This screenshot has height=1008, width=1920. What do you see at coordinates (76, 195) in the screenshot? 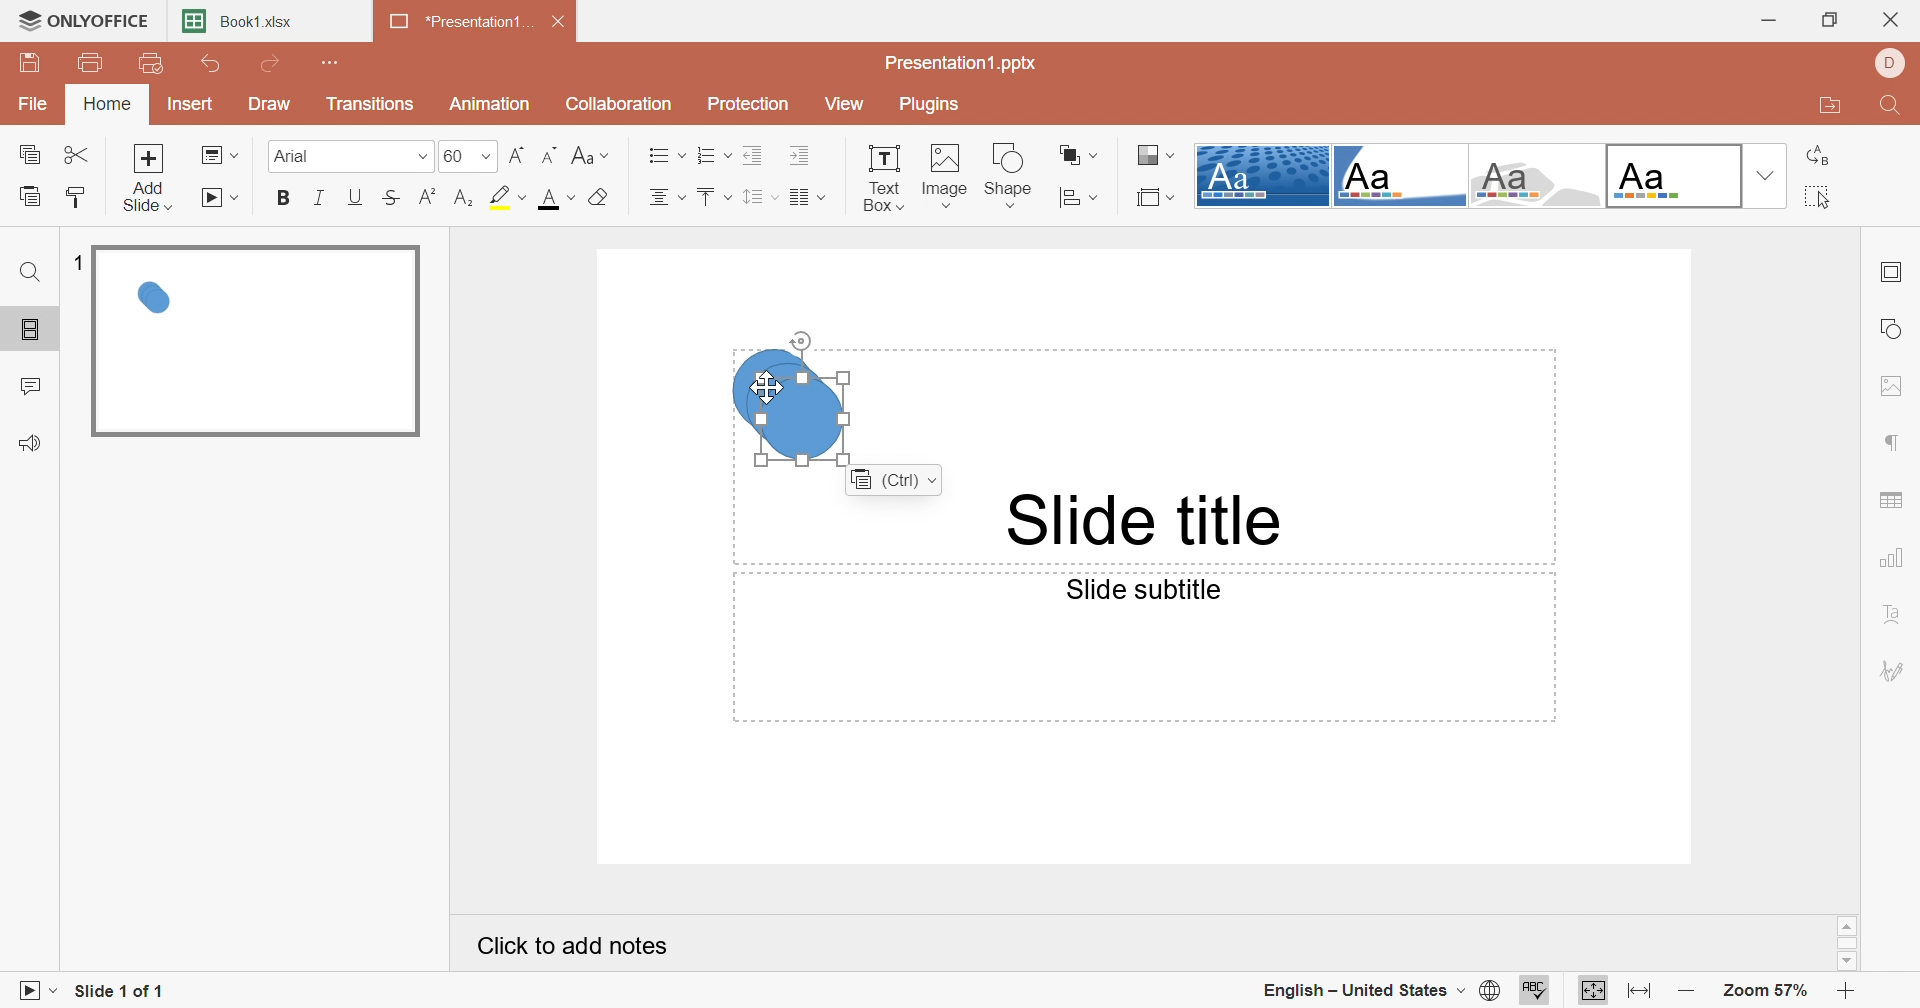
I see `Copy style` at bounding box center [76, 195].